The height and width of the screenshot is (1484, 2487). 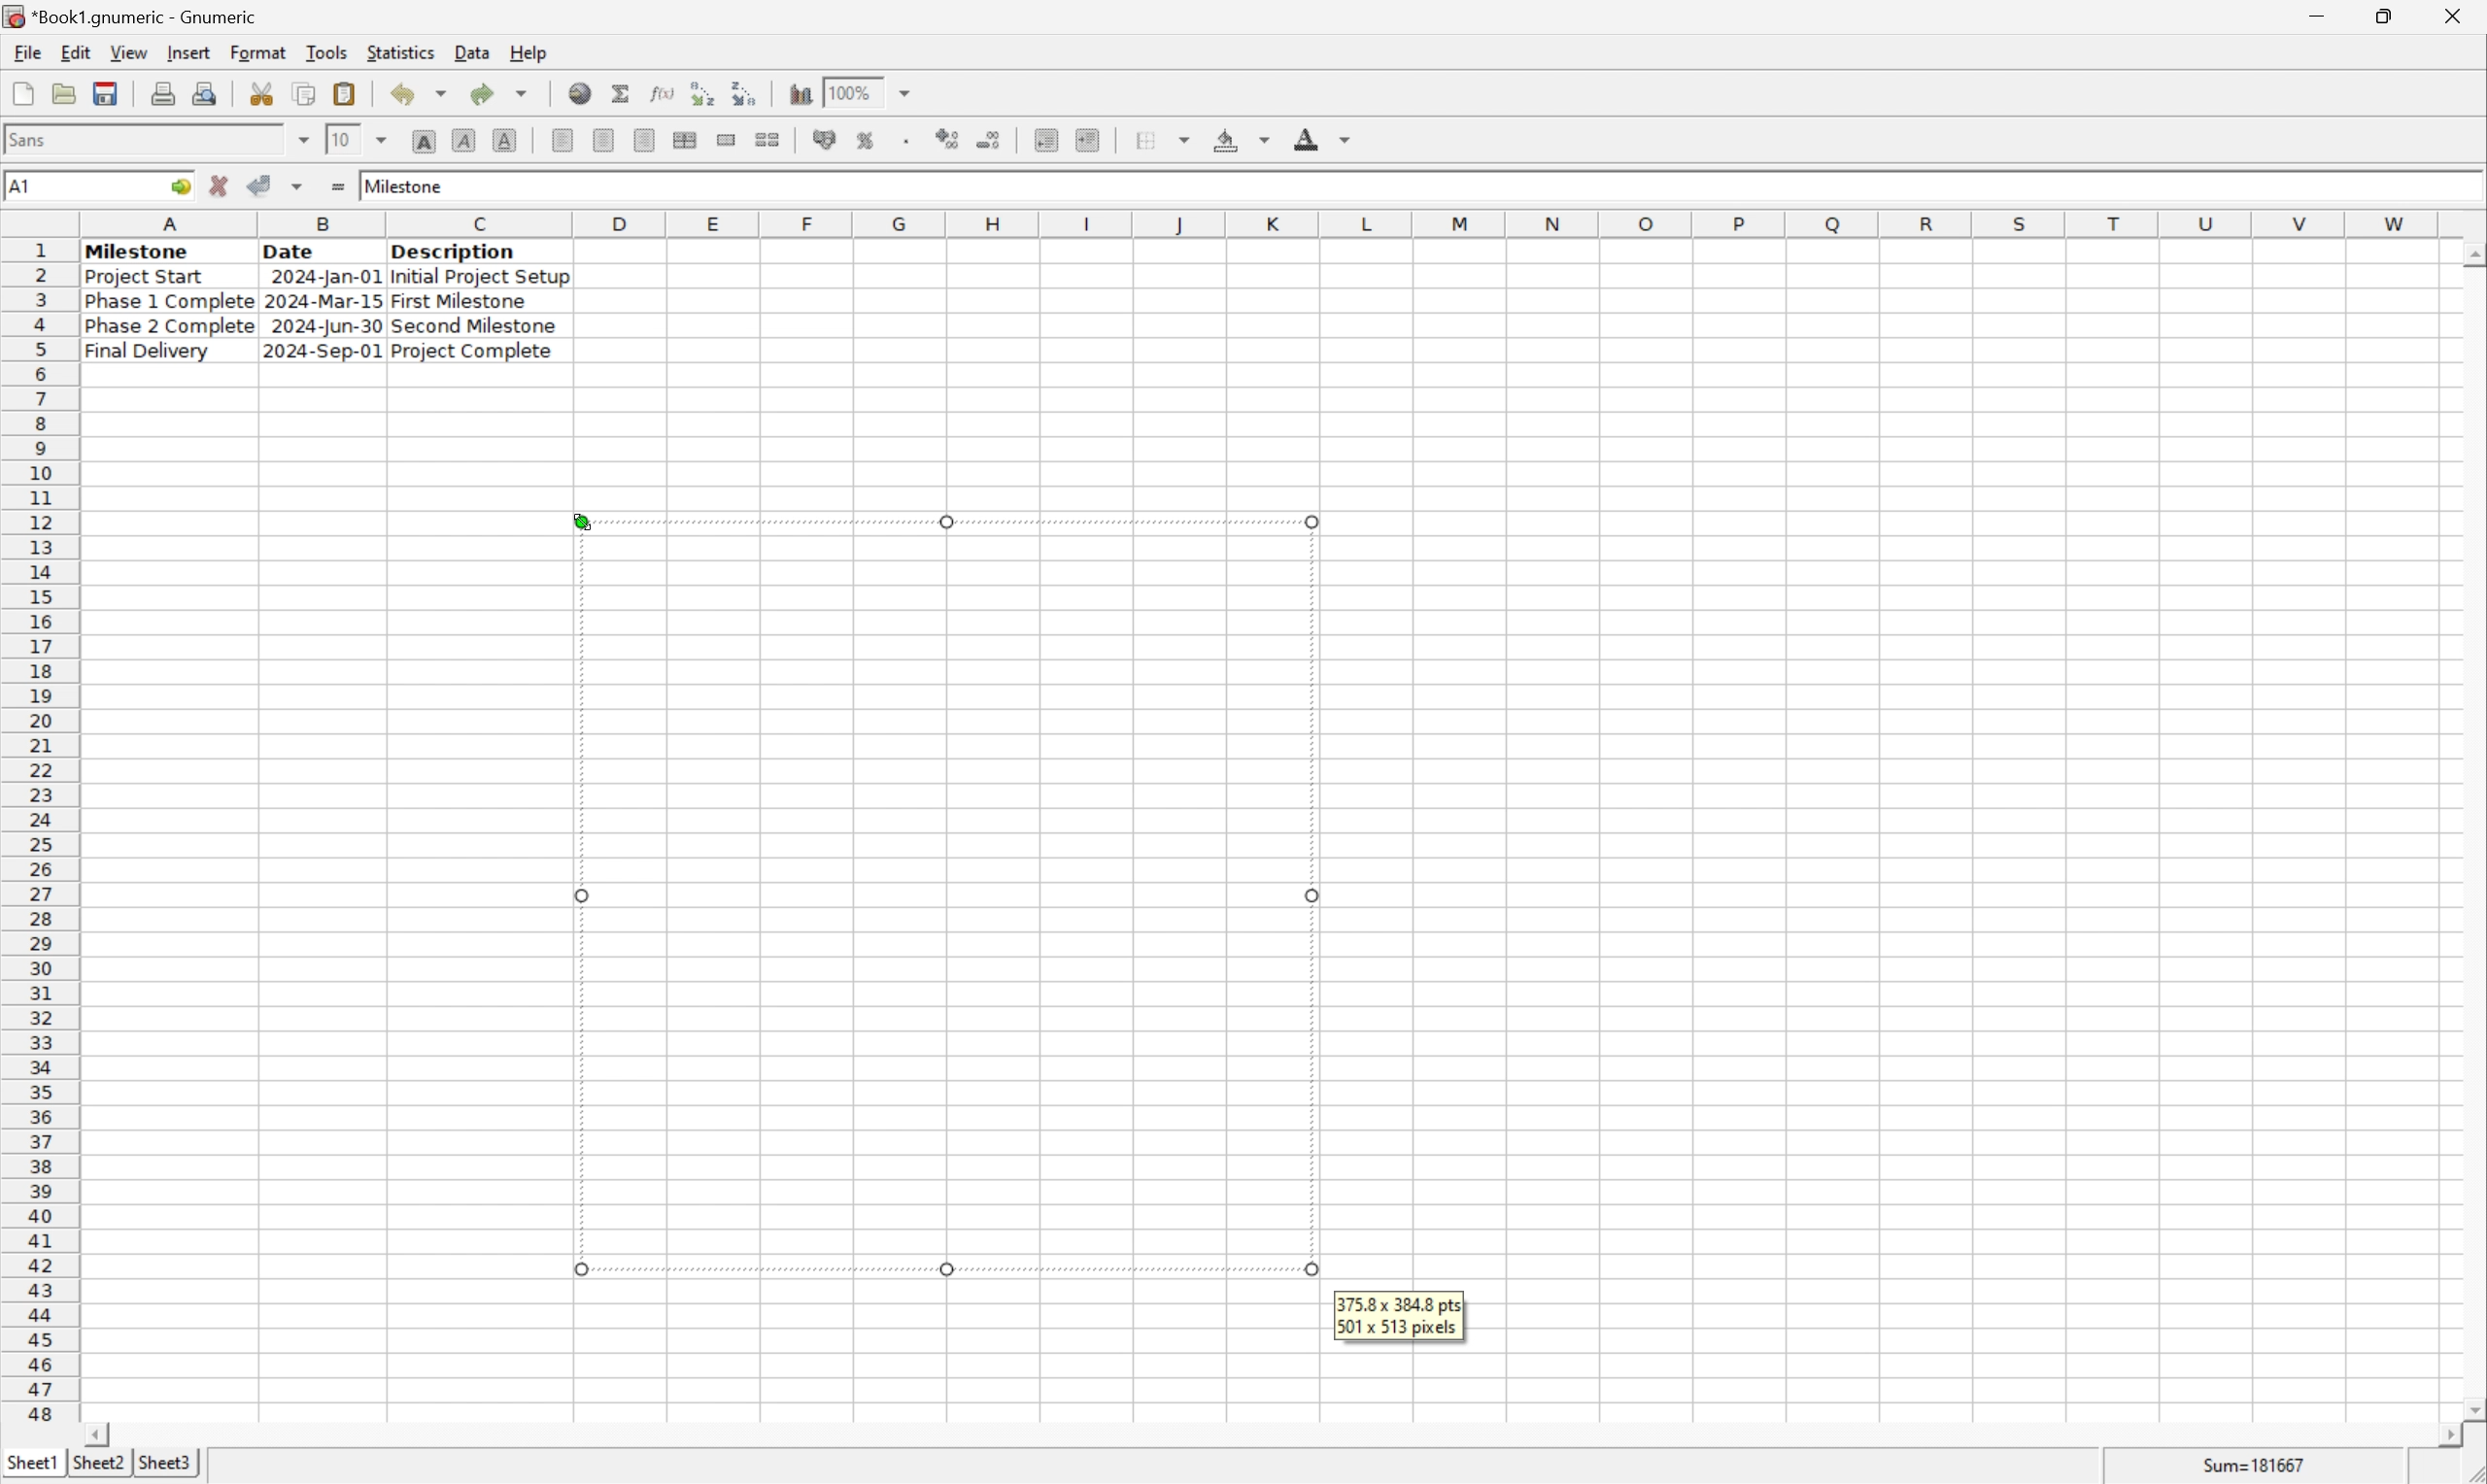 What do you see at coordinates (21, 95) in the screenshot?
I see `create a new workbook` at bounding box center [21, 95].